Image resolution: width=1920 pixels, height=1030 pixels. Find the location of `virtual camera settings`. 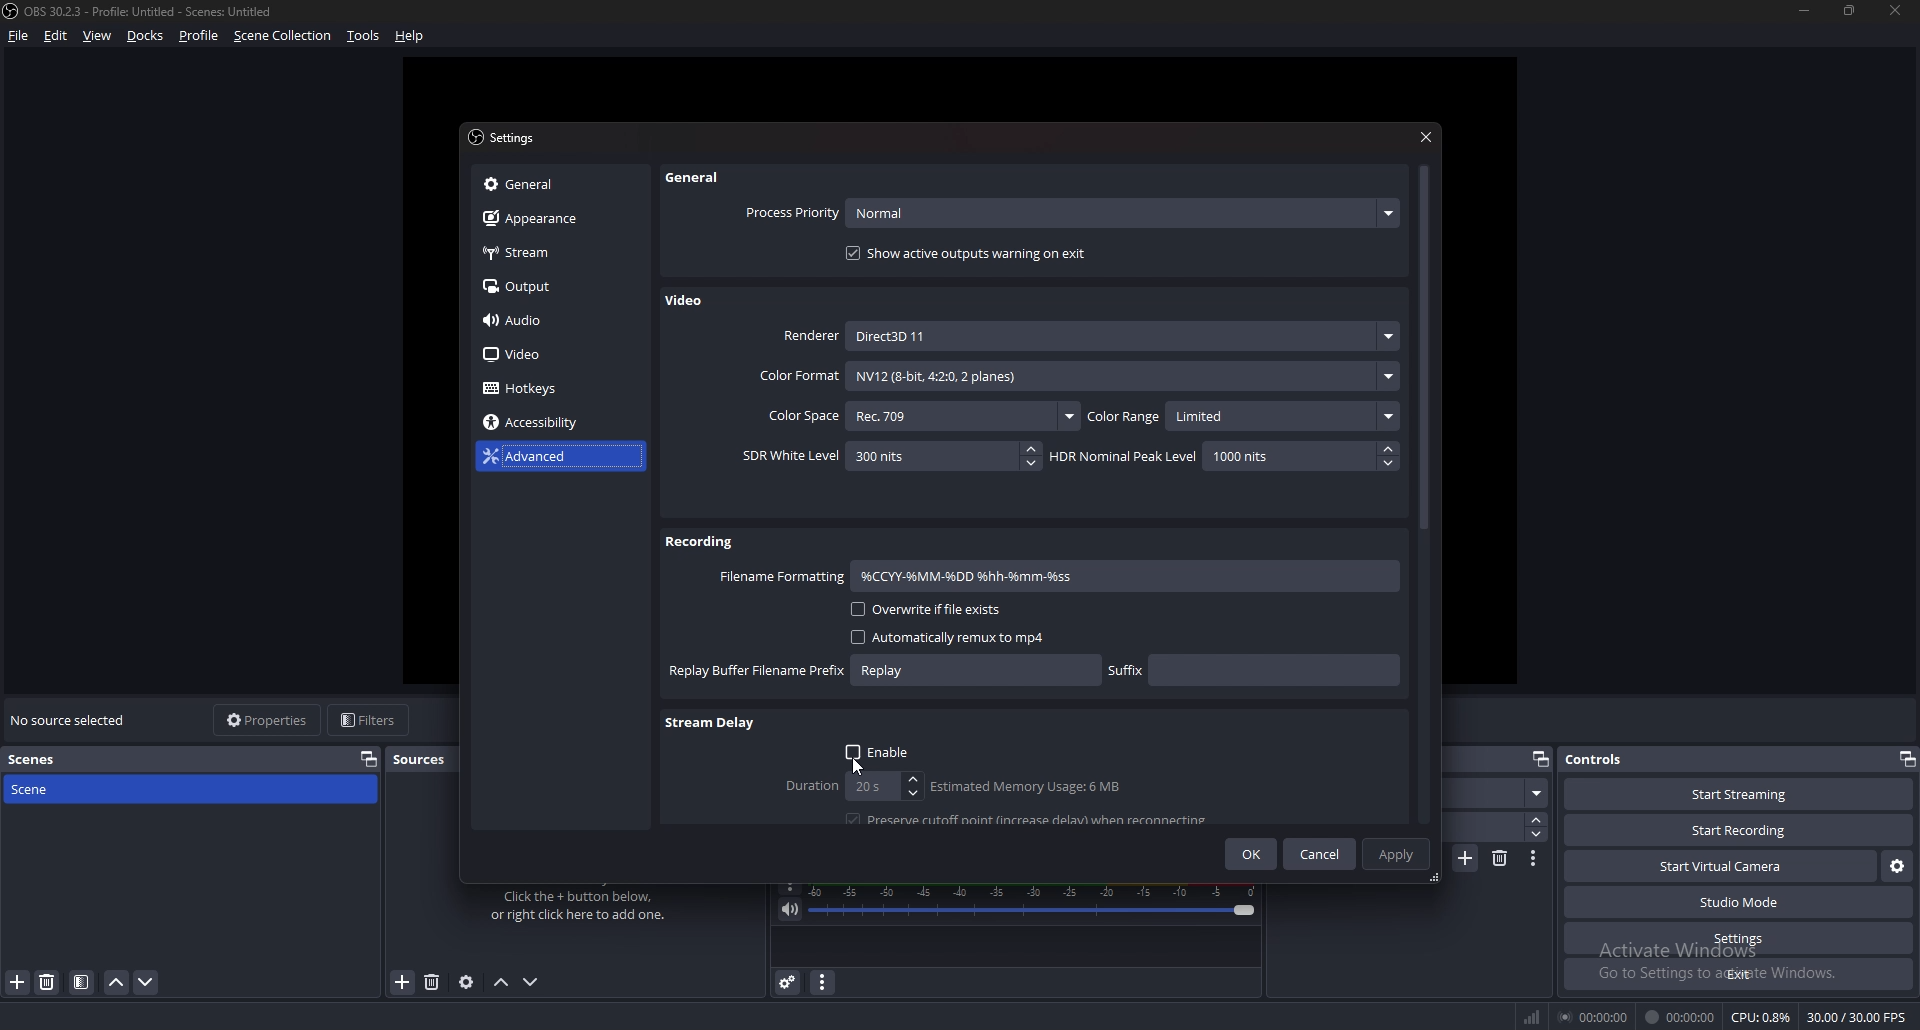

virtual camera settings is located at coordinates (1896, 867).